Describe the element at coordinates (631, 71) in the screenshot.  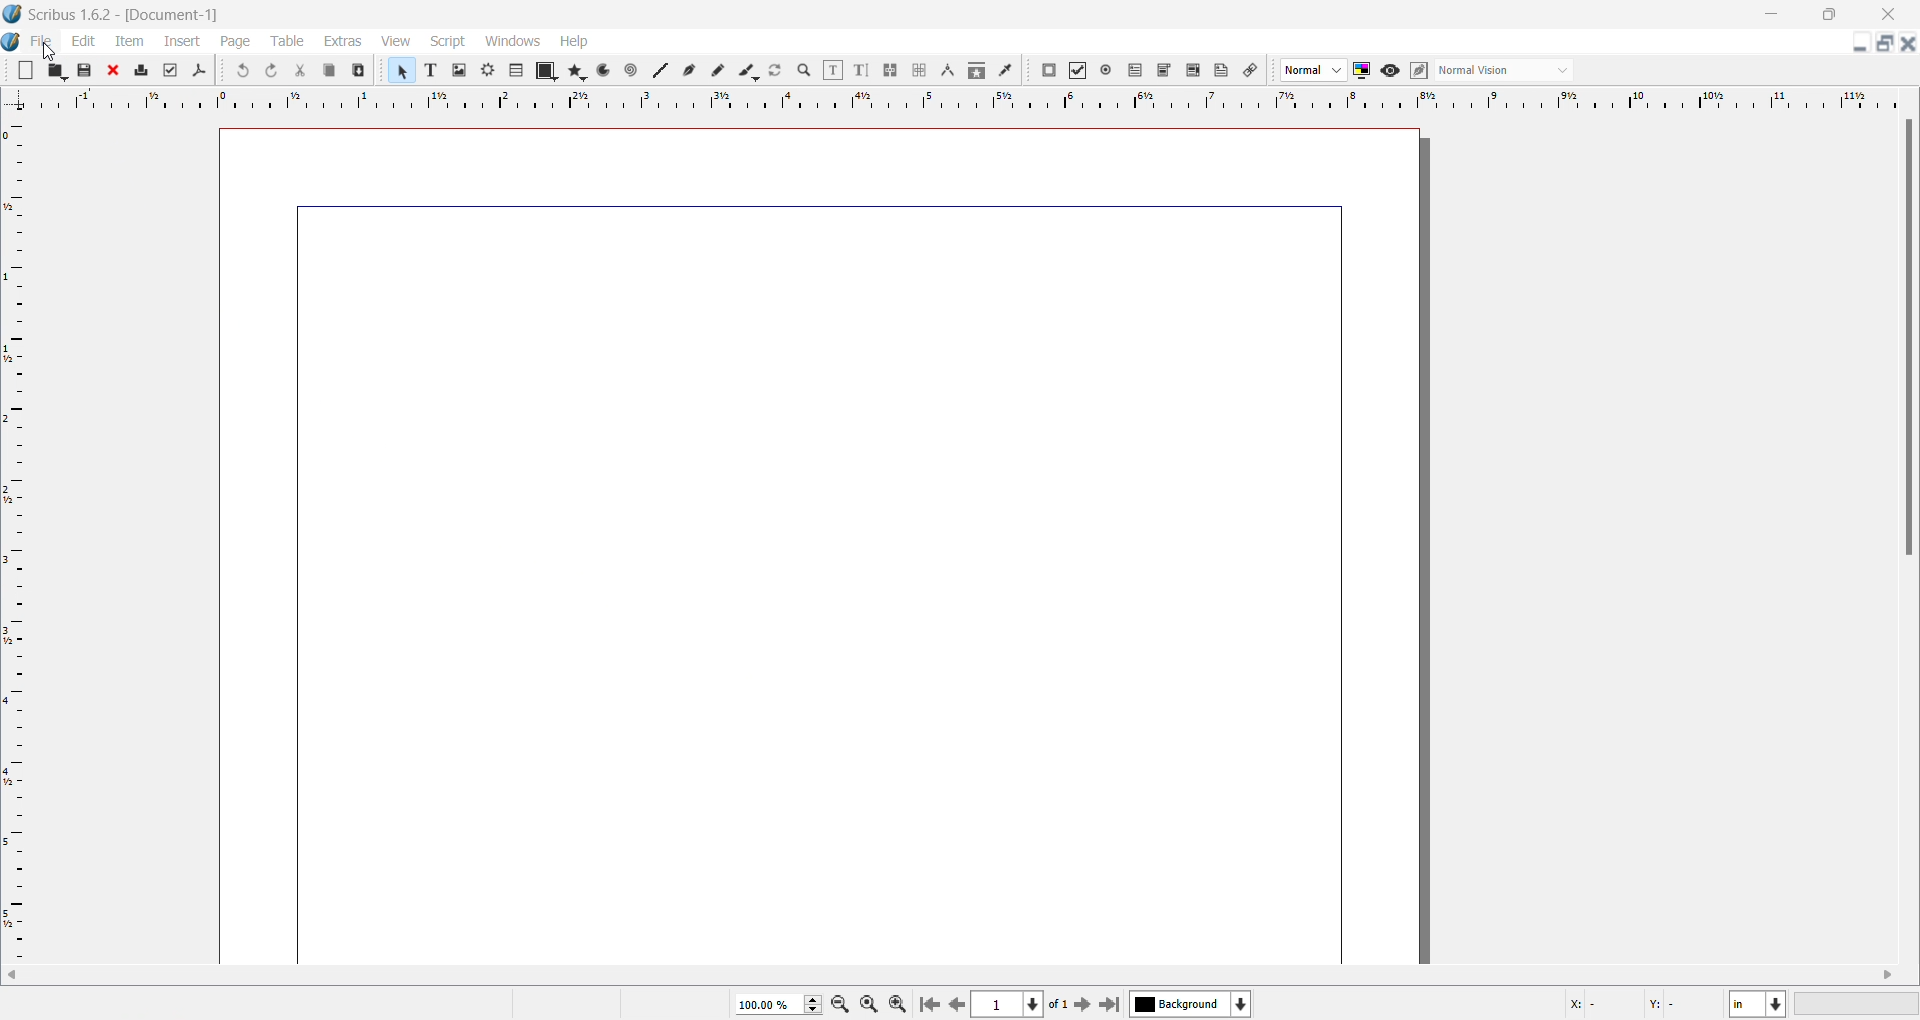
I see `icon` at that location.